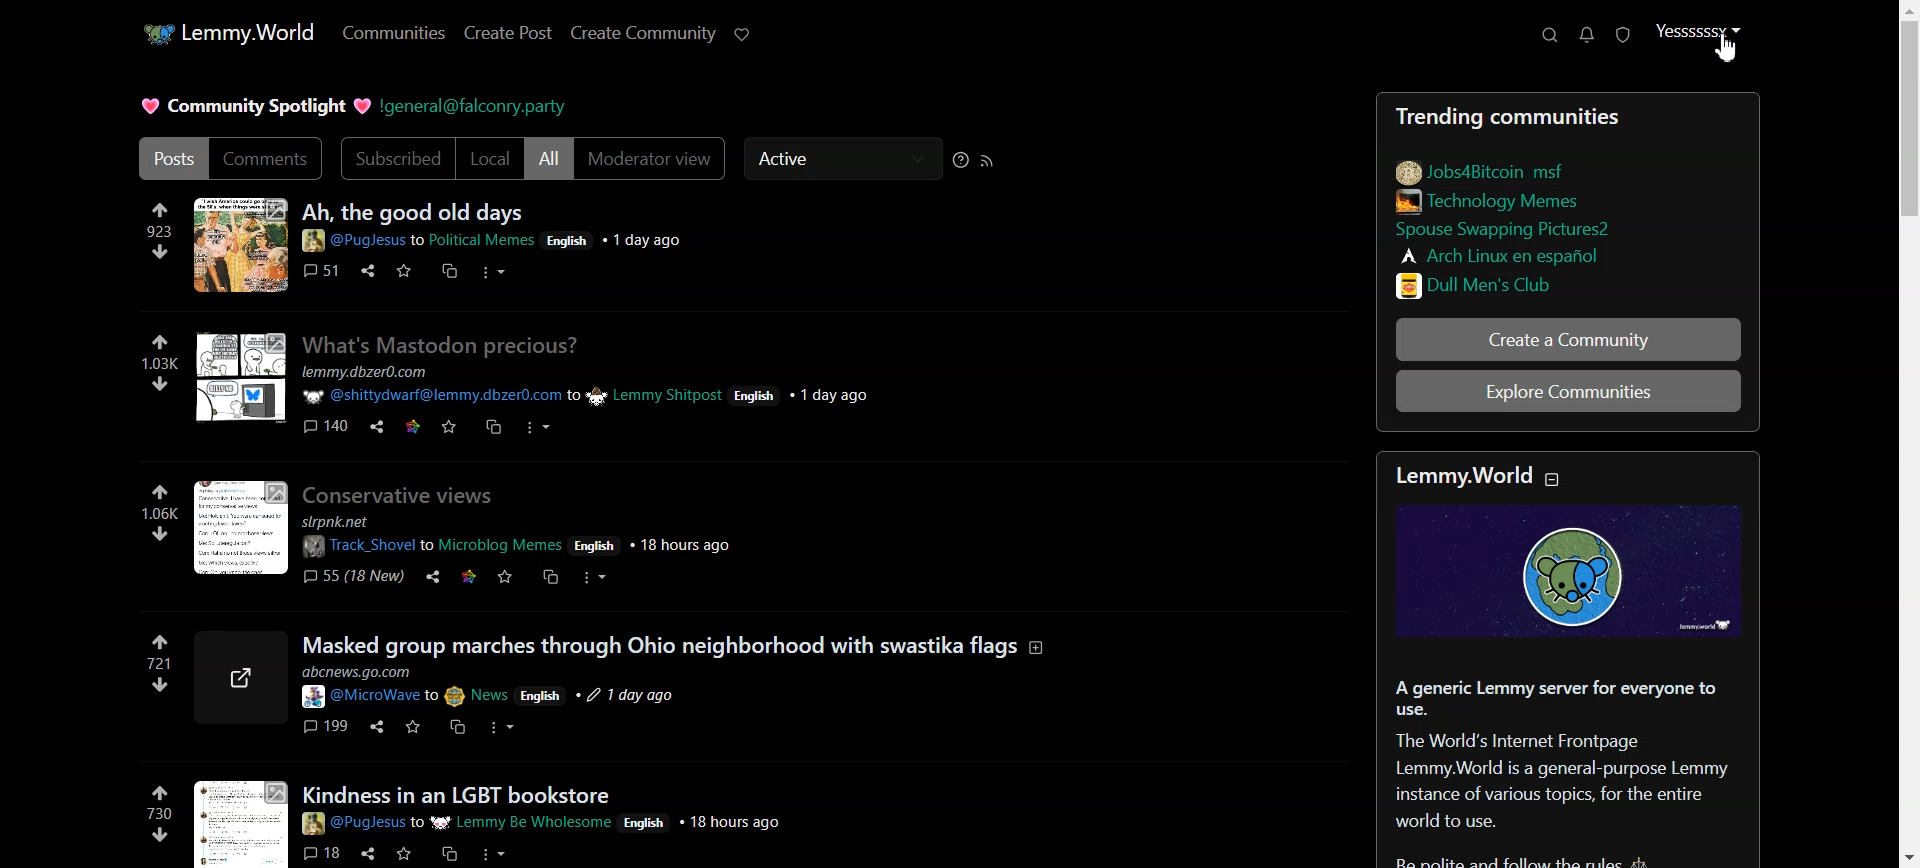 The width and height of the screenshot is (1920, 868). What do you see at coordinates (450, 270) in the screenshot?
I see `cross share` at bounding box center [450, 270].